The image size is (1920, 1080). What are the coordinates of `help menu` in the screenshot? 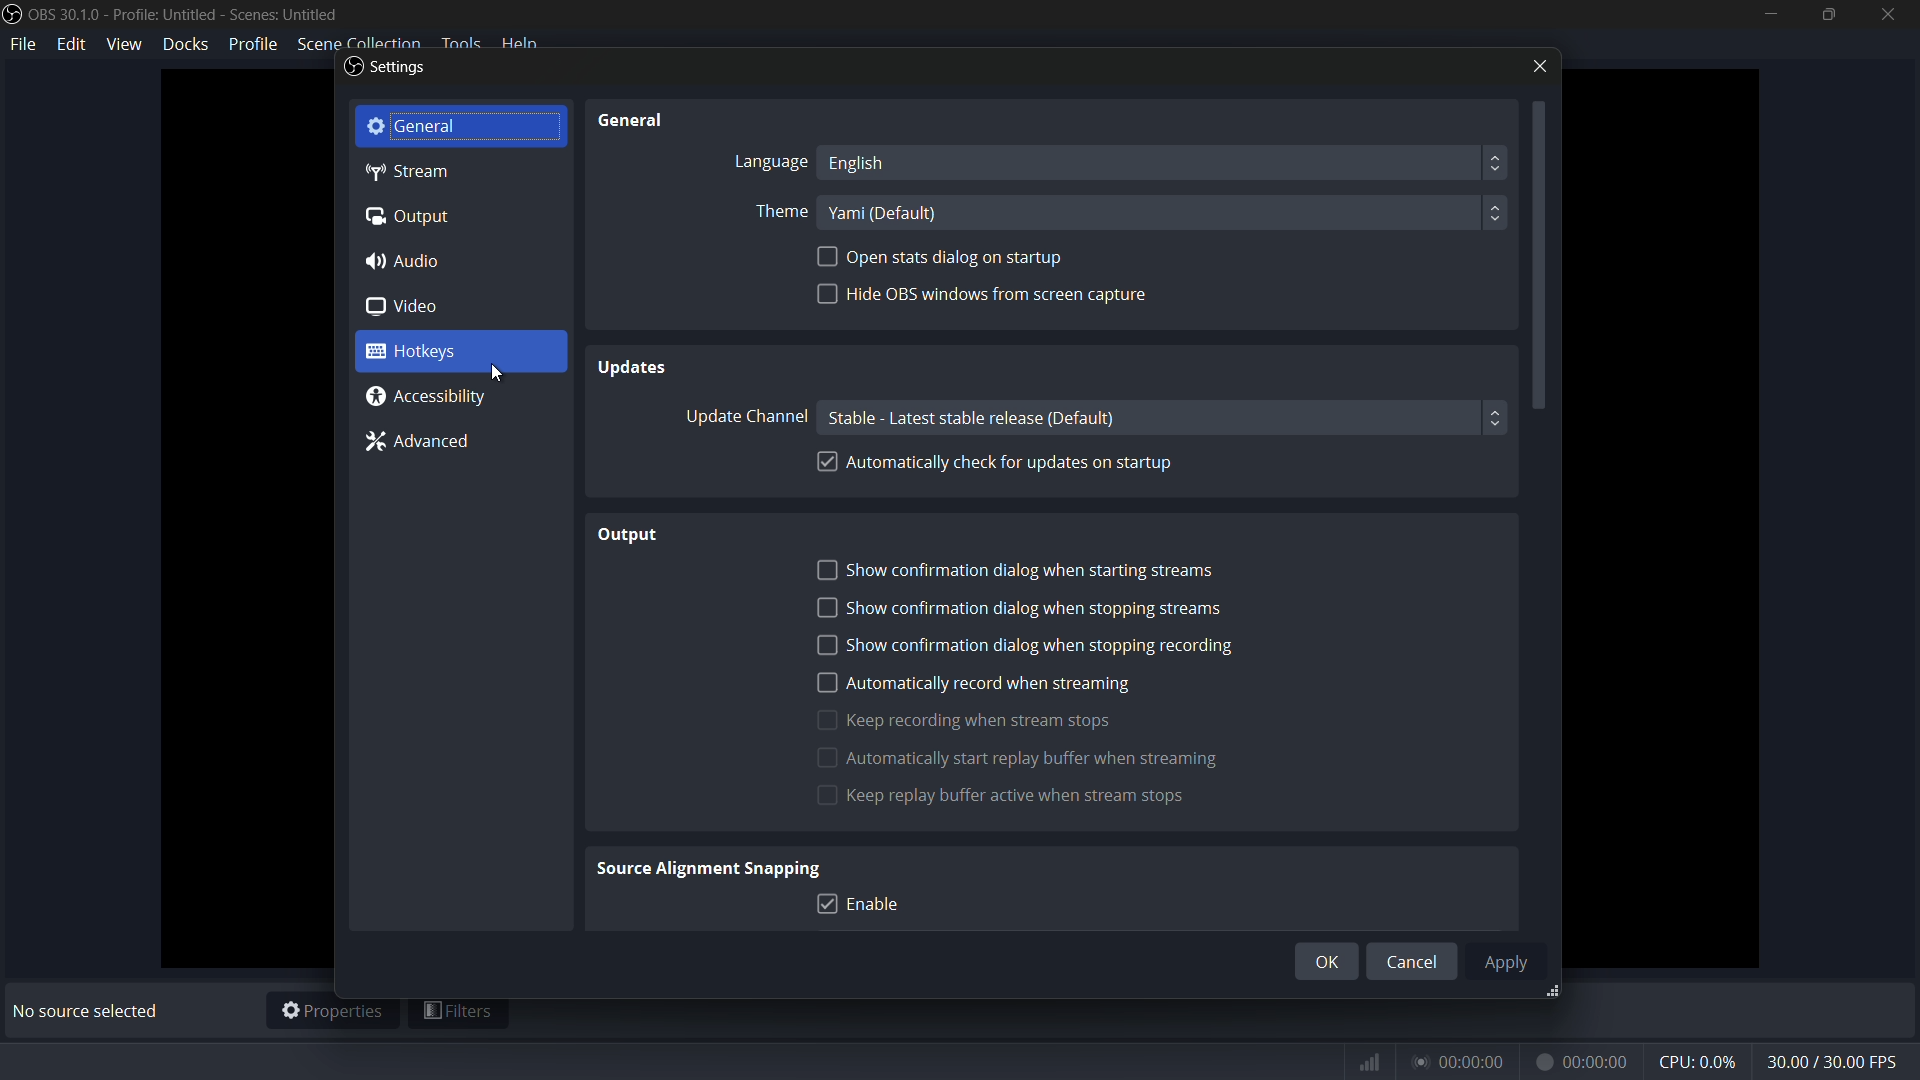 It's located at (522, 43).